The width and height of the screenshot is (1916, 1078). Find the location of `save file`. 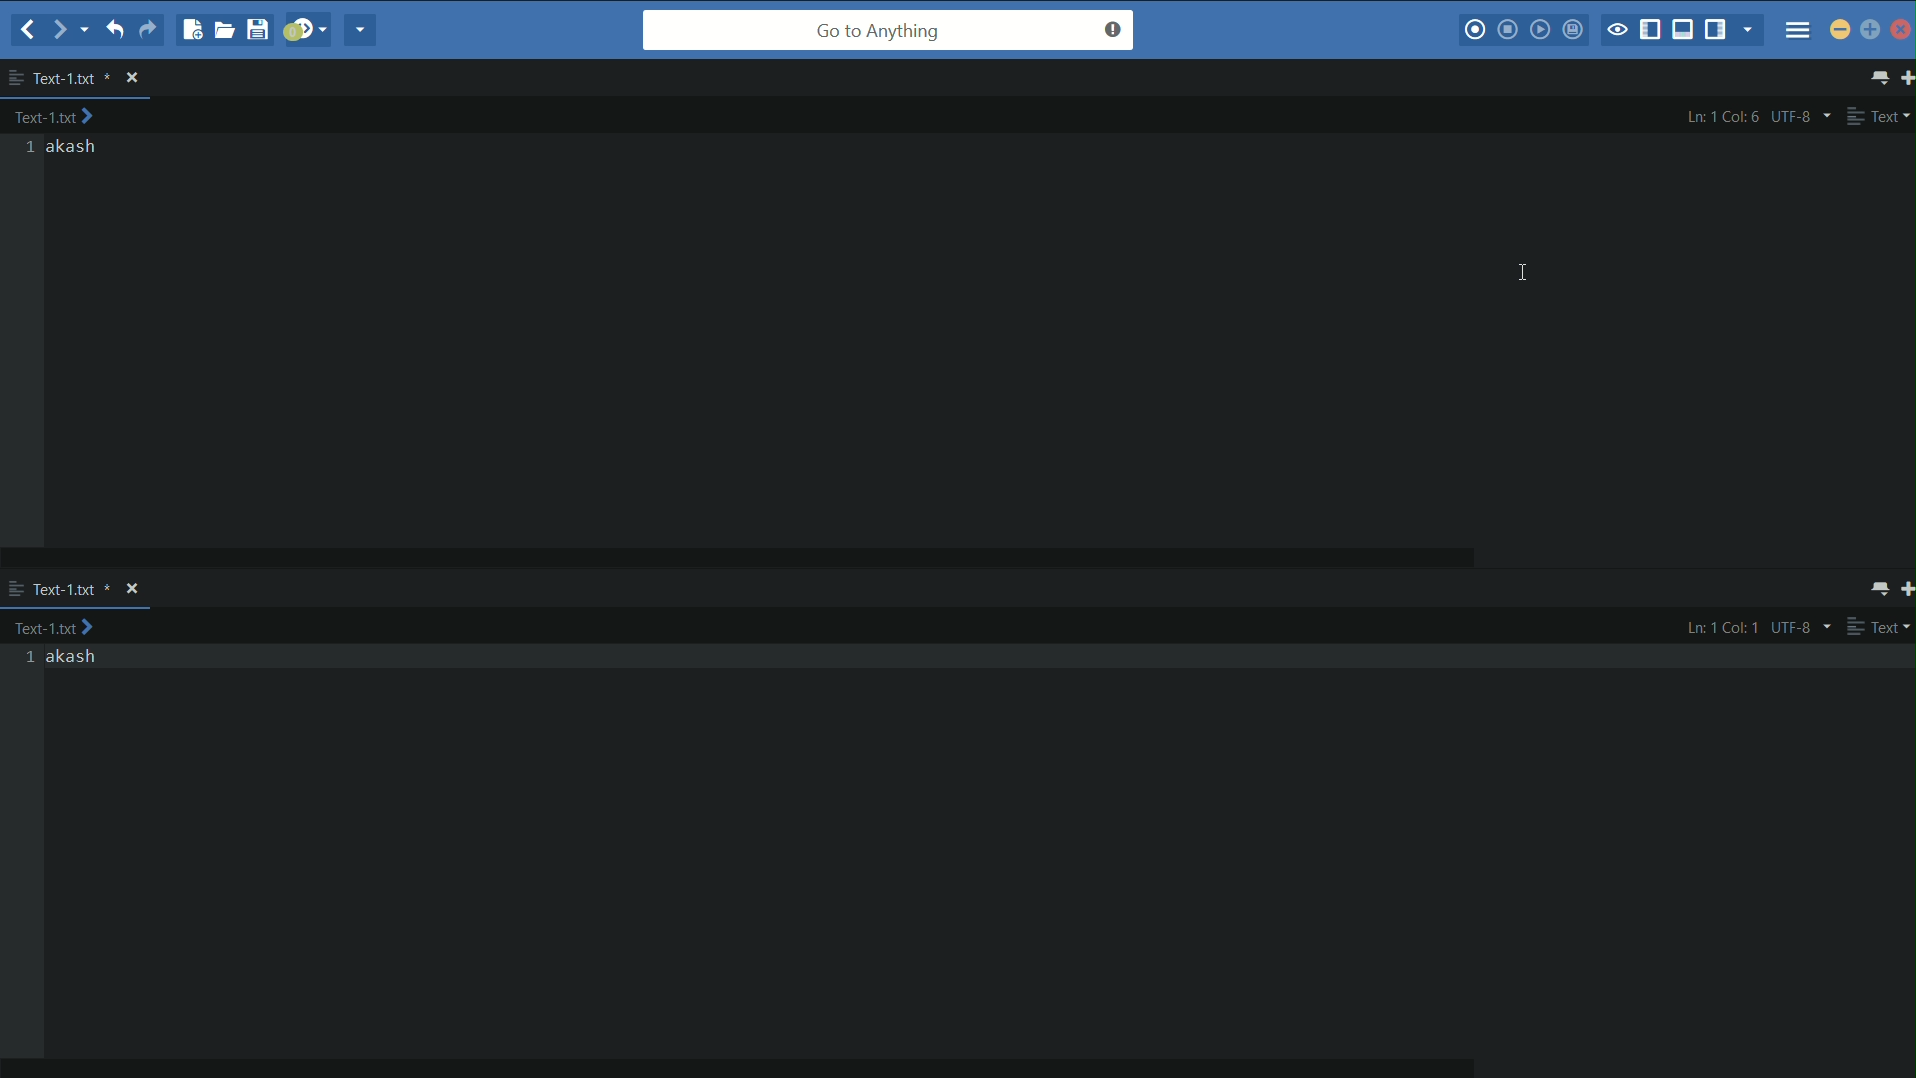

save file is located at coordinates (261, 29).